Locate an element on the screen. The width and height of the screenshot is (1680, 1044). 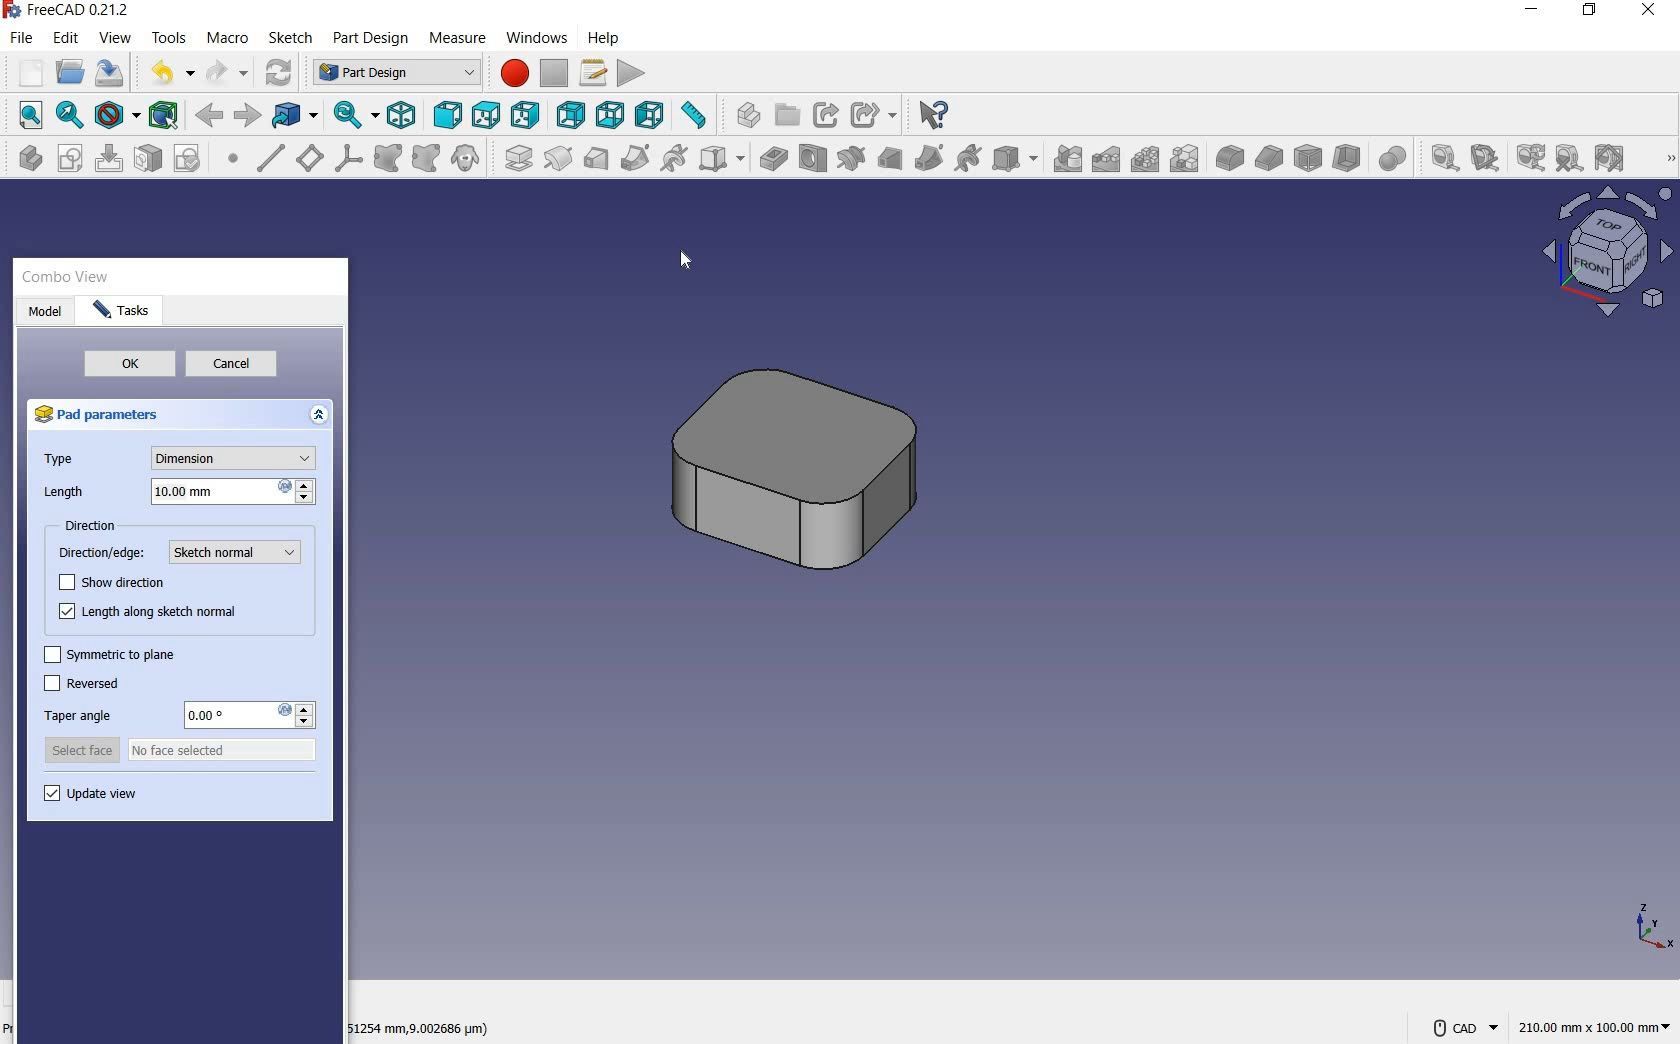
mirrored is located at coordinates (1067, 161).